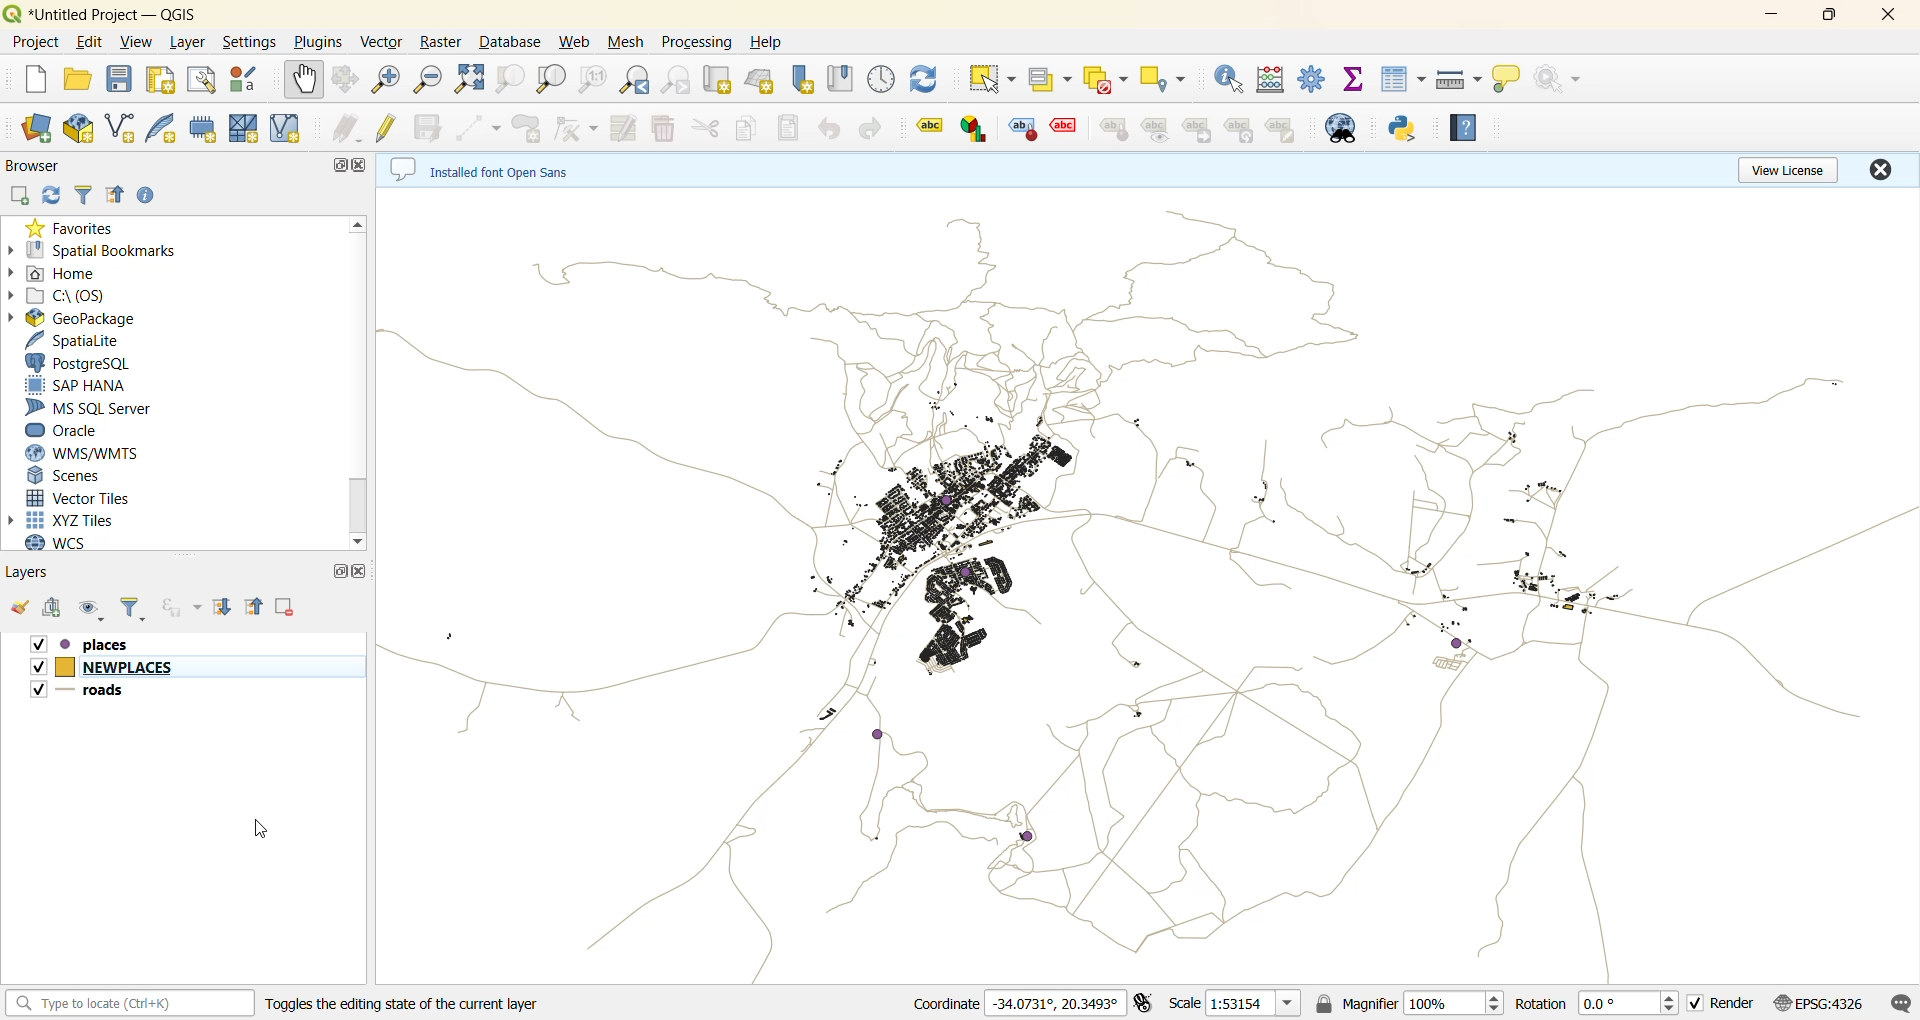 Image resolution: width=1920 pixels, height=1020 pixels. I want to click on close, so click(363, 568).